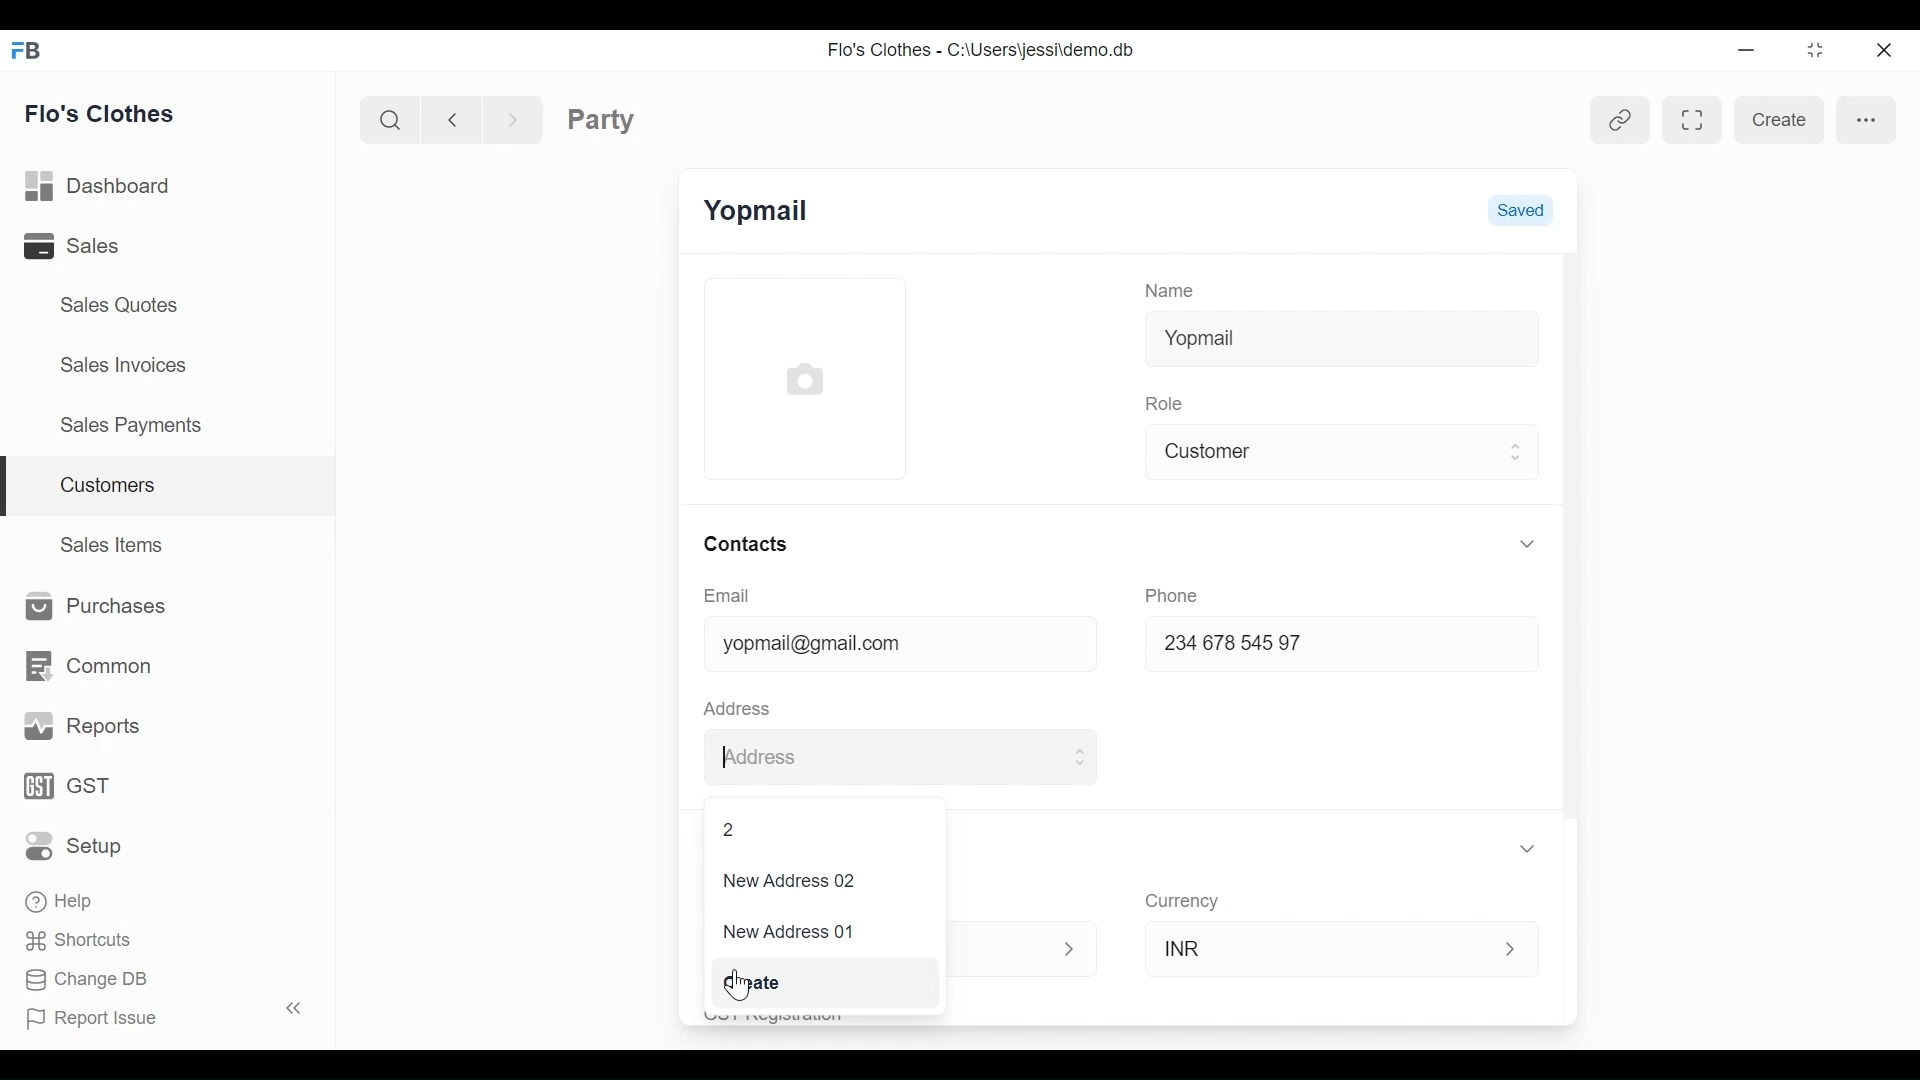 Image resolution: width=1920 pixels, height=1080 pixels. What do you see at coordinates (1185, 900) in the screenshot?
I see `Currency` at bounding box center [1185, 900].